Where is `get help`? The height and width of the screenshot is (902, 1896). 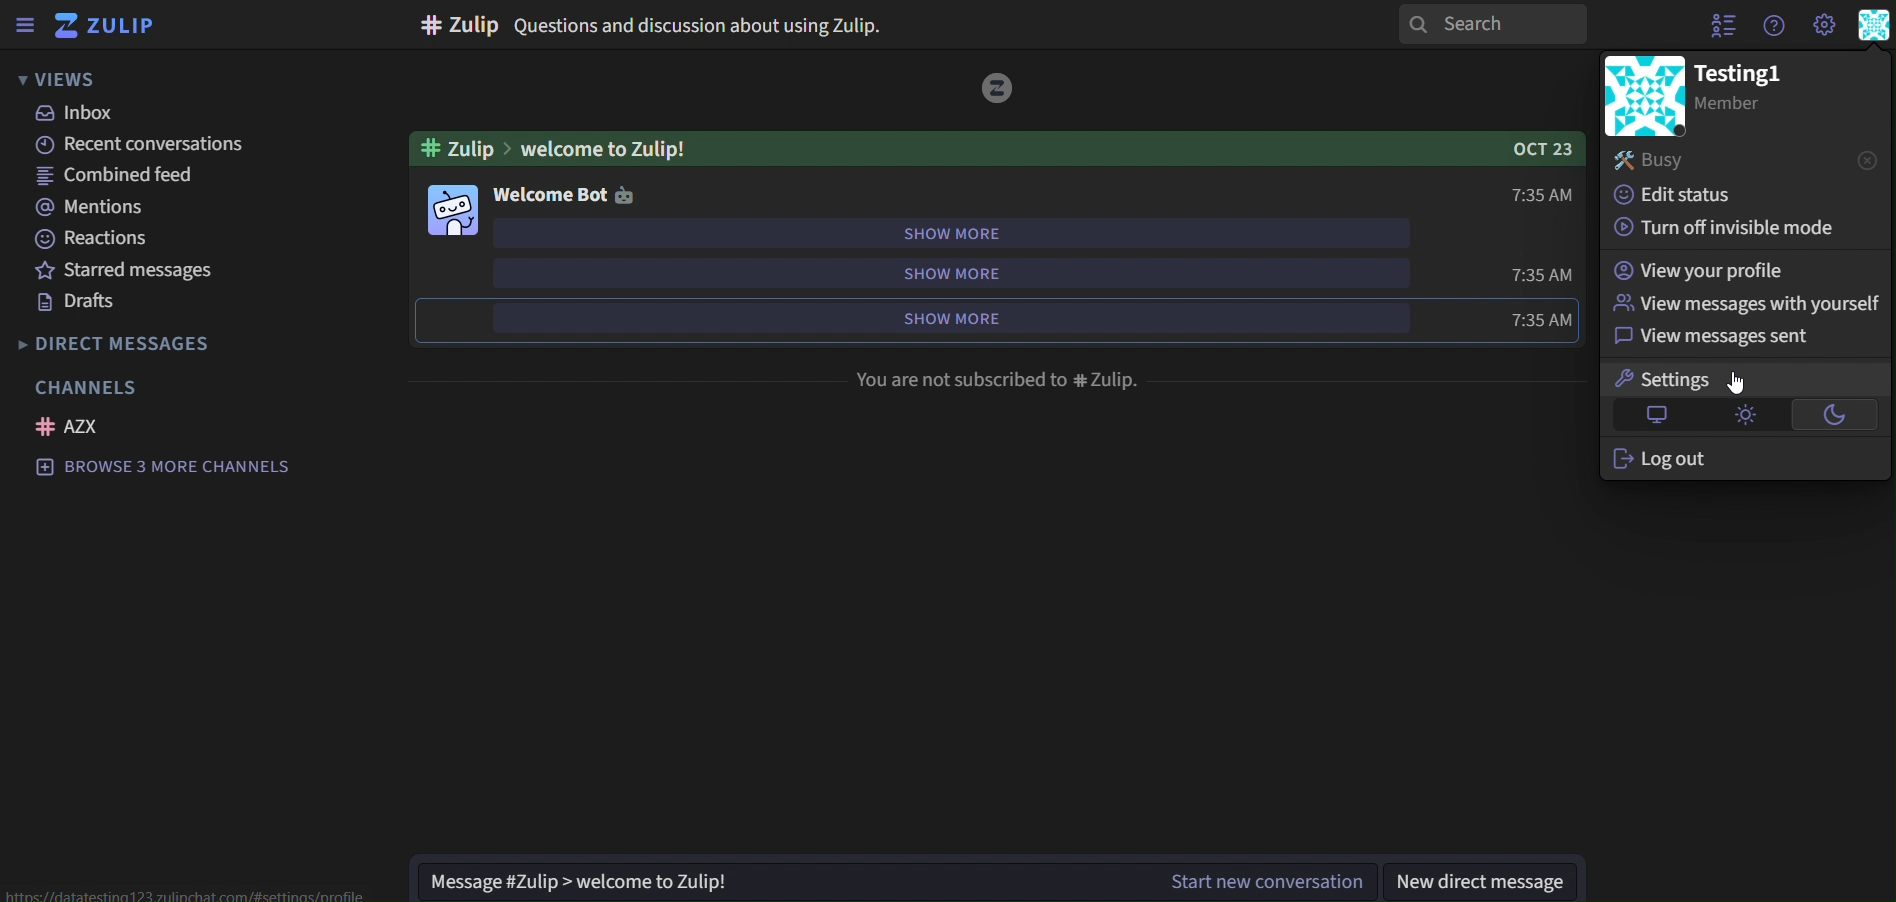
get help is located at coordinates (1774, 26).